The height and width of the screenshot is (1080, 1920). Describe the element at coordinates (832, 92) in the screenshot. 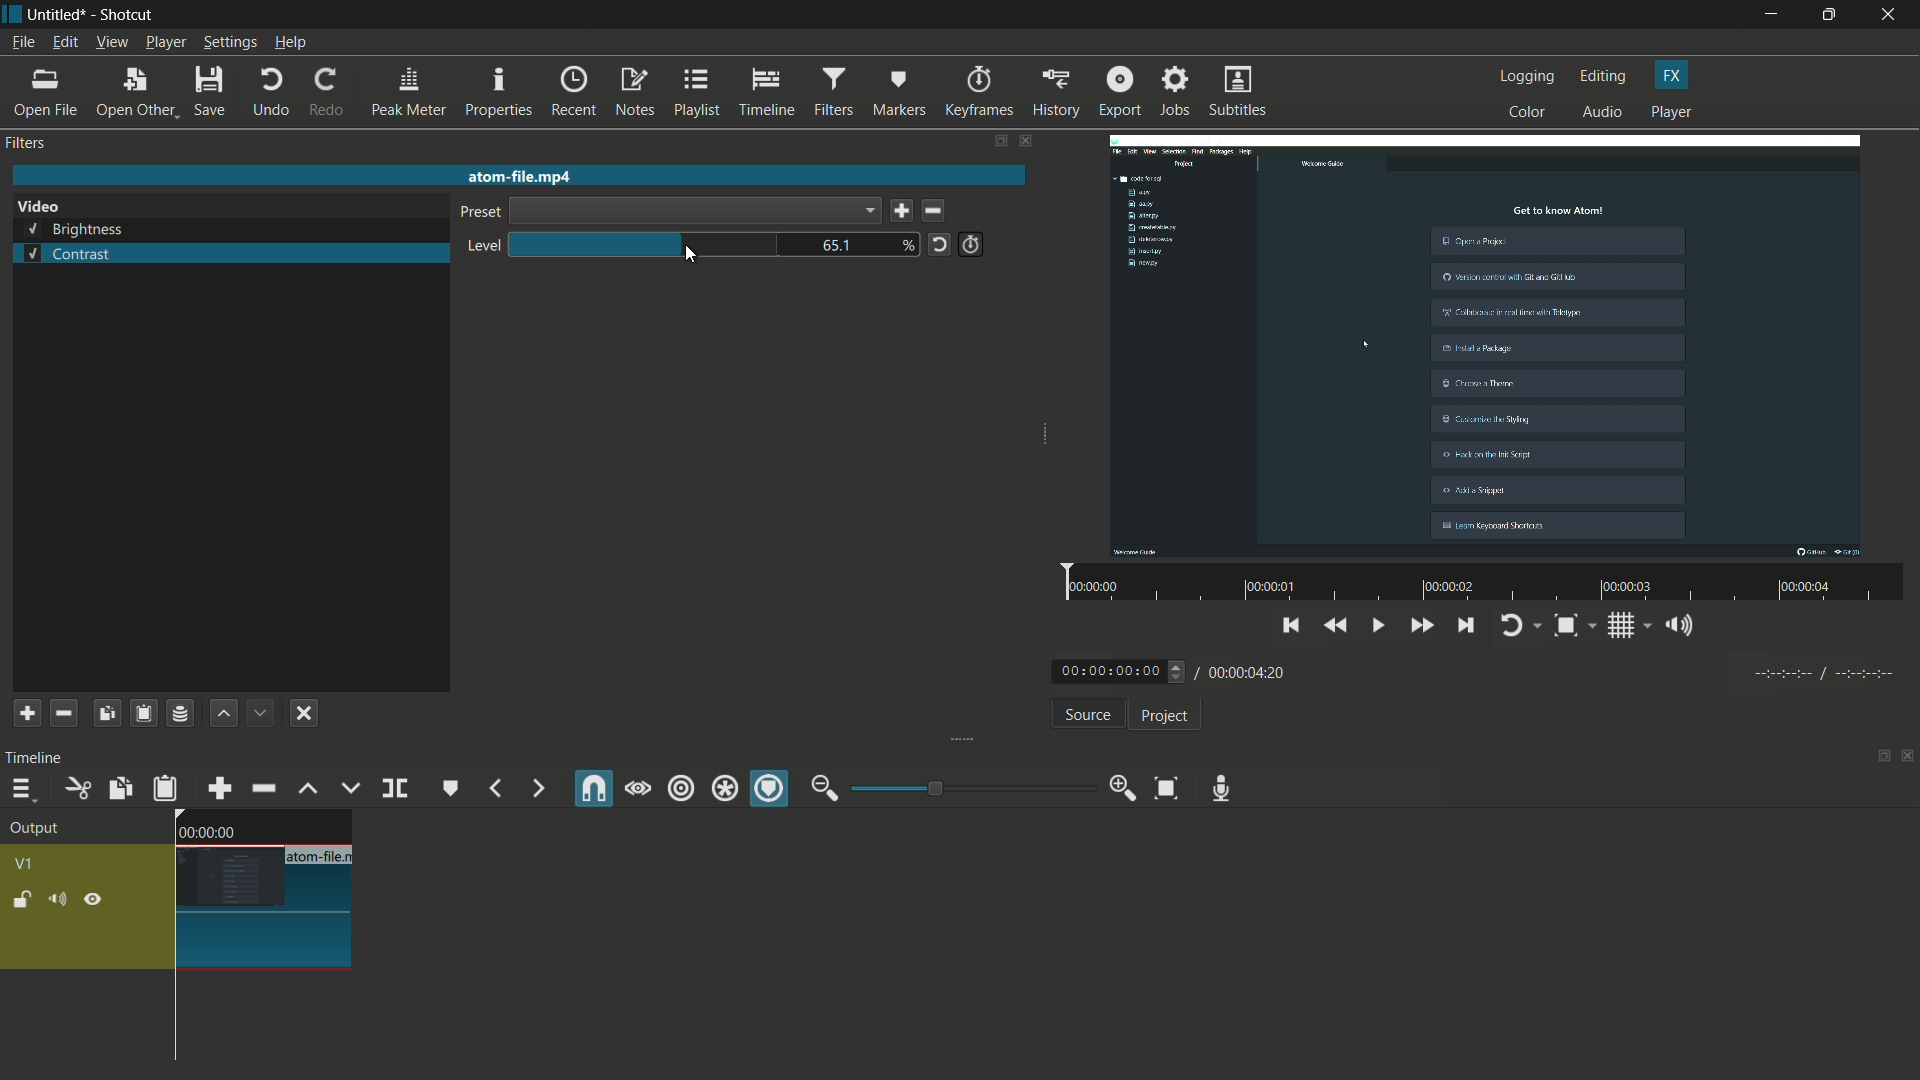

I see `filters` at that location.